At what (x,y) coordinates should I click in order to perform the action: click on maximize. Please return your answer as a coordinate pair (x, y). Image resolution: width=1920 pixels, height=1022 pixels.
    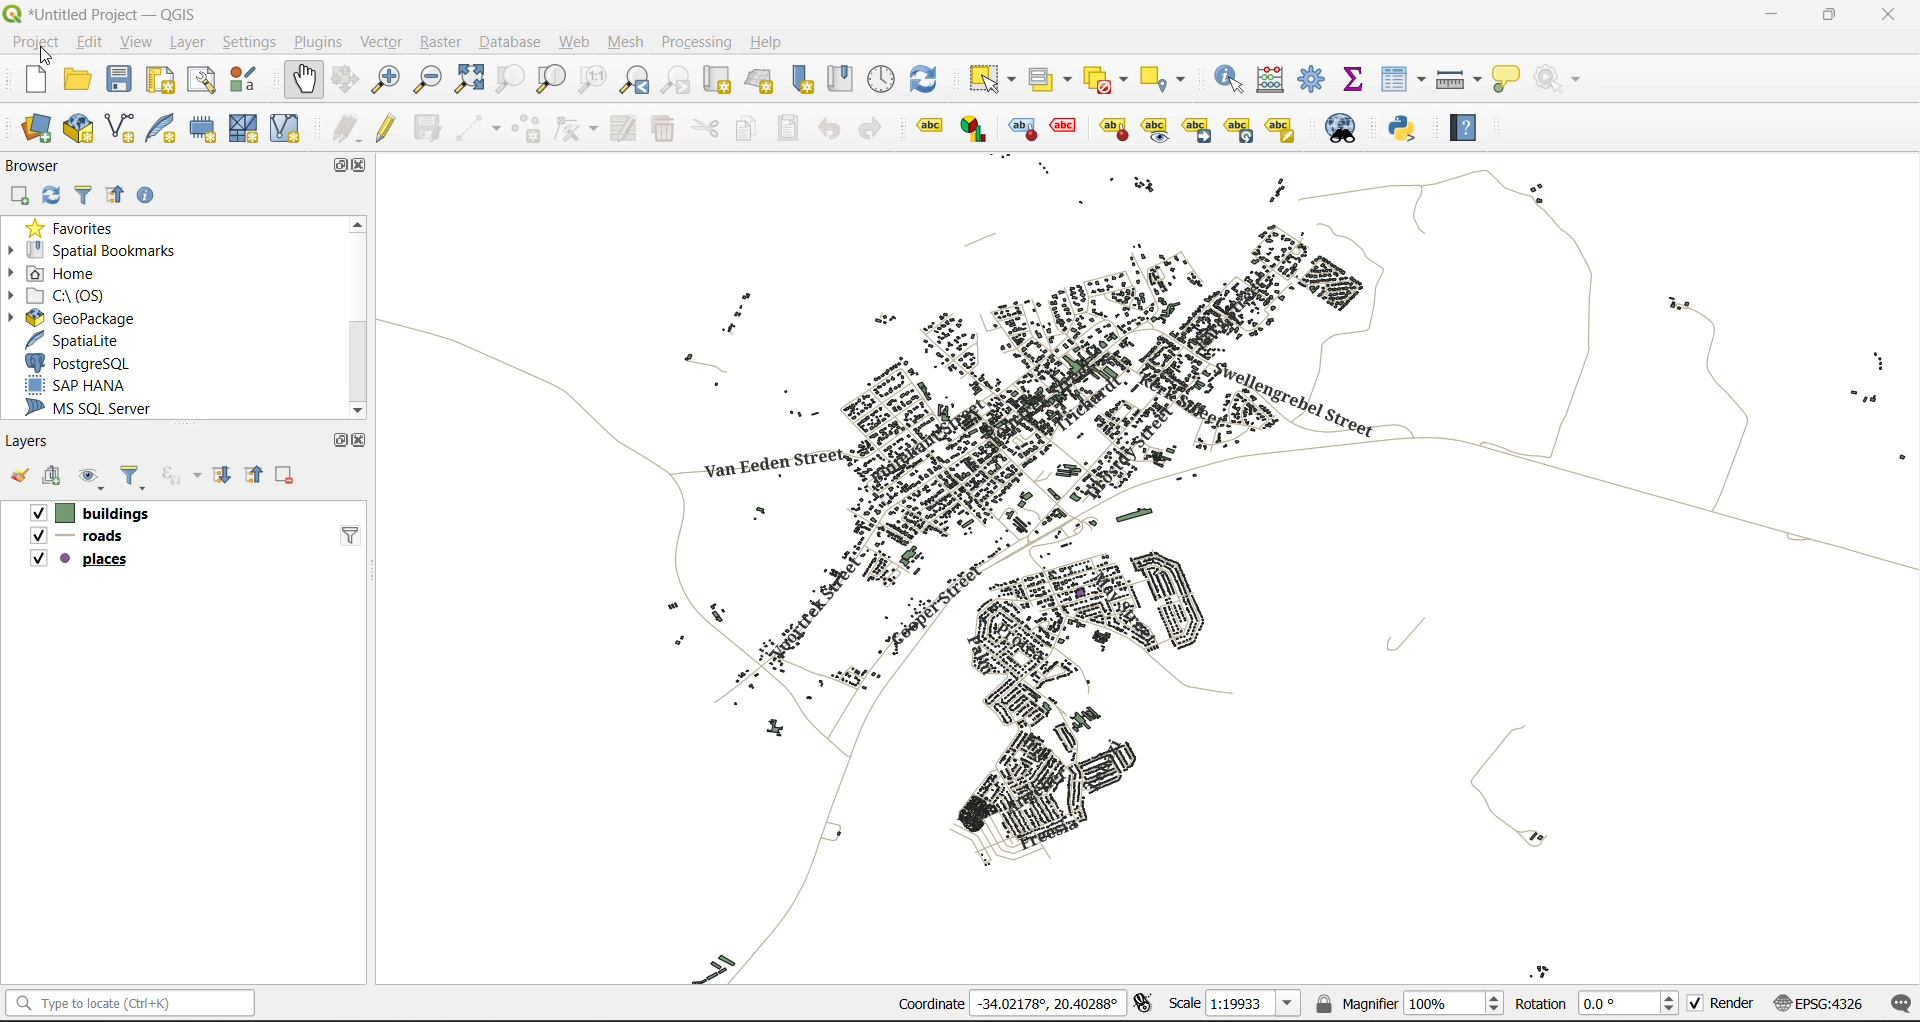
    Looking at the image, I should click on (340, 441).